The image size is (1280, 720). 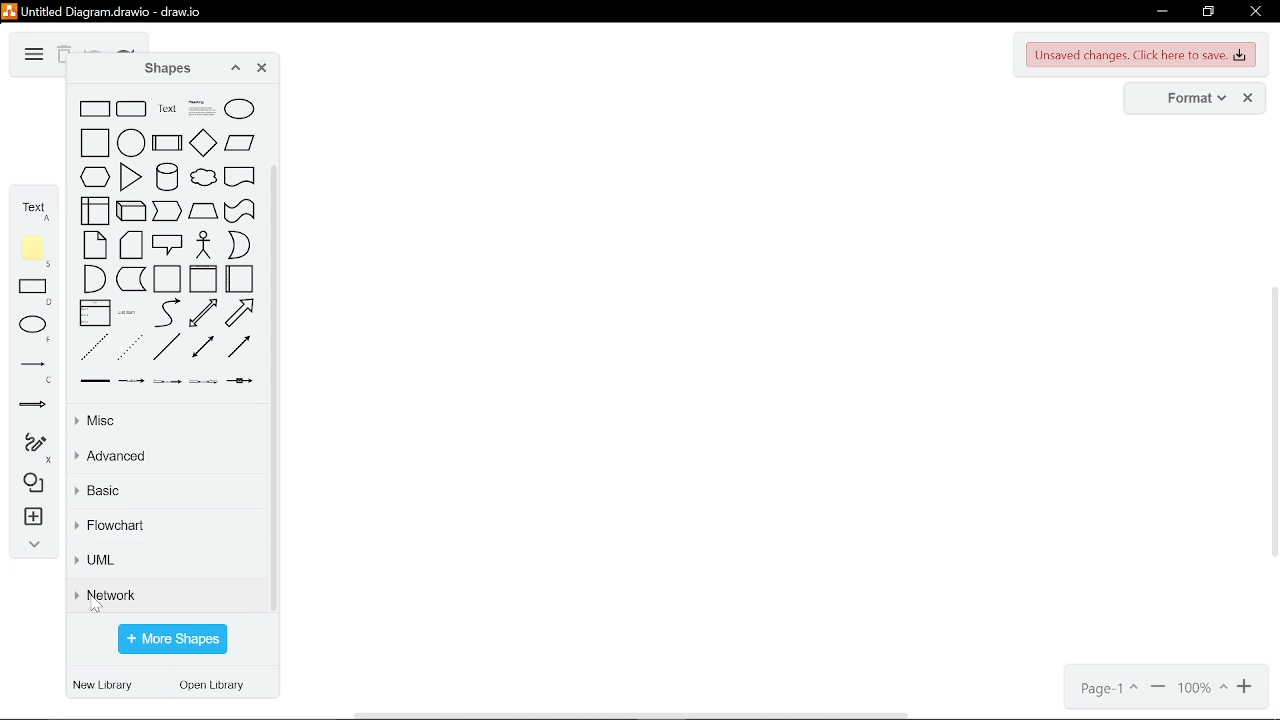 What do you see at coordinates (1158, 689) in the screenshot?
I see `zoom in` at bounding box center [1158, 689].